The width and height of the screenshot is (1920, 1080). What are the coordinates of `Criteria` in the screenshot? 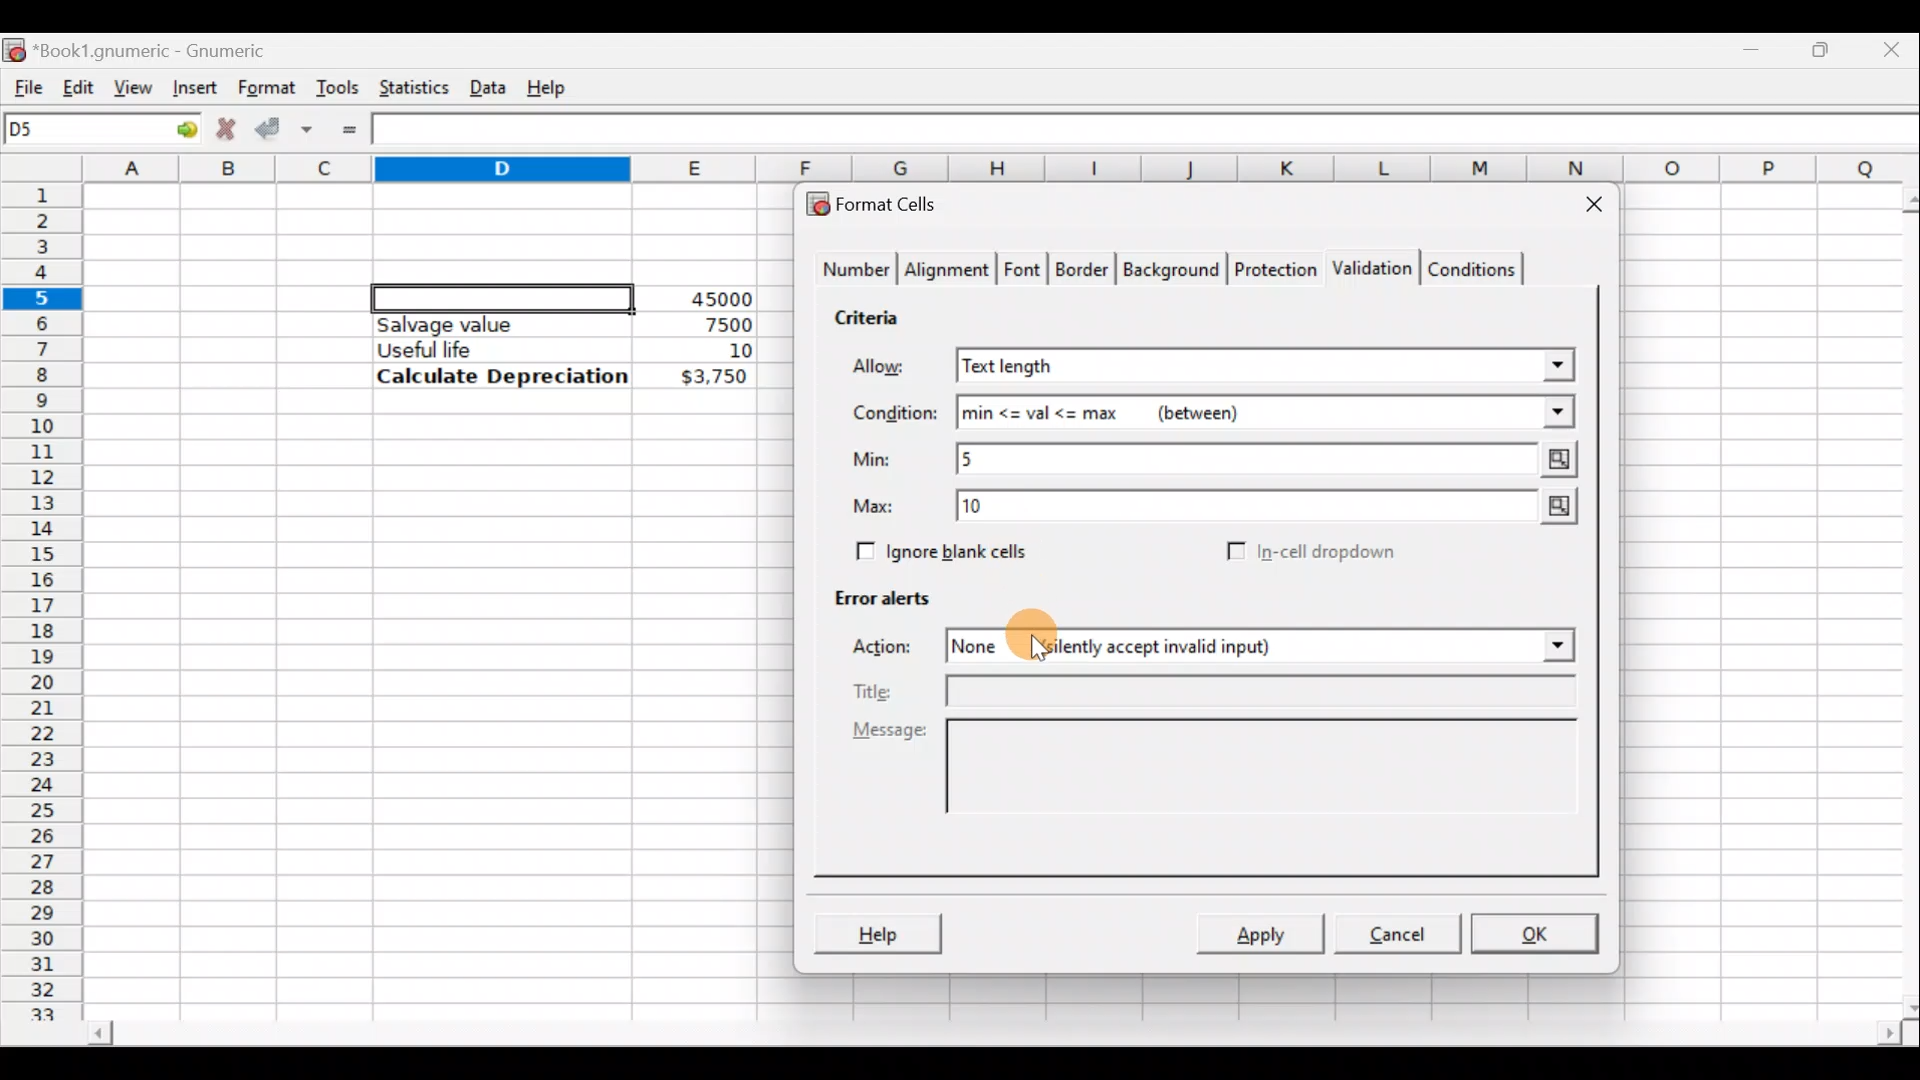 It's located at (874, 314).